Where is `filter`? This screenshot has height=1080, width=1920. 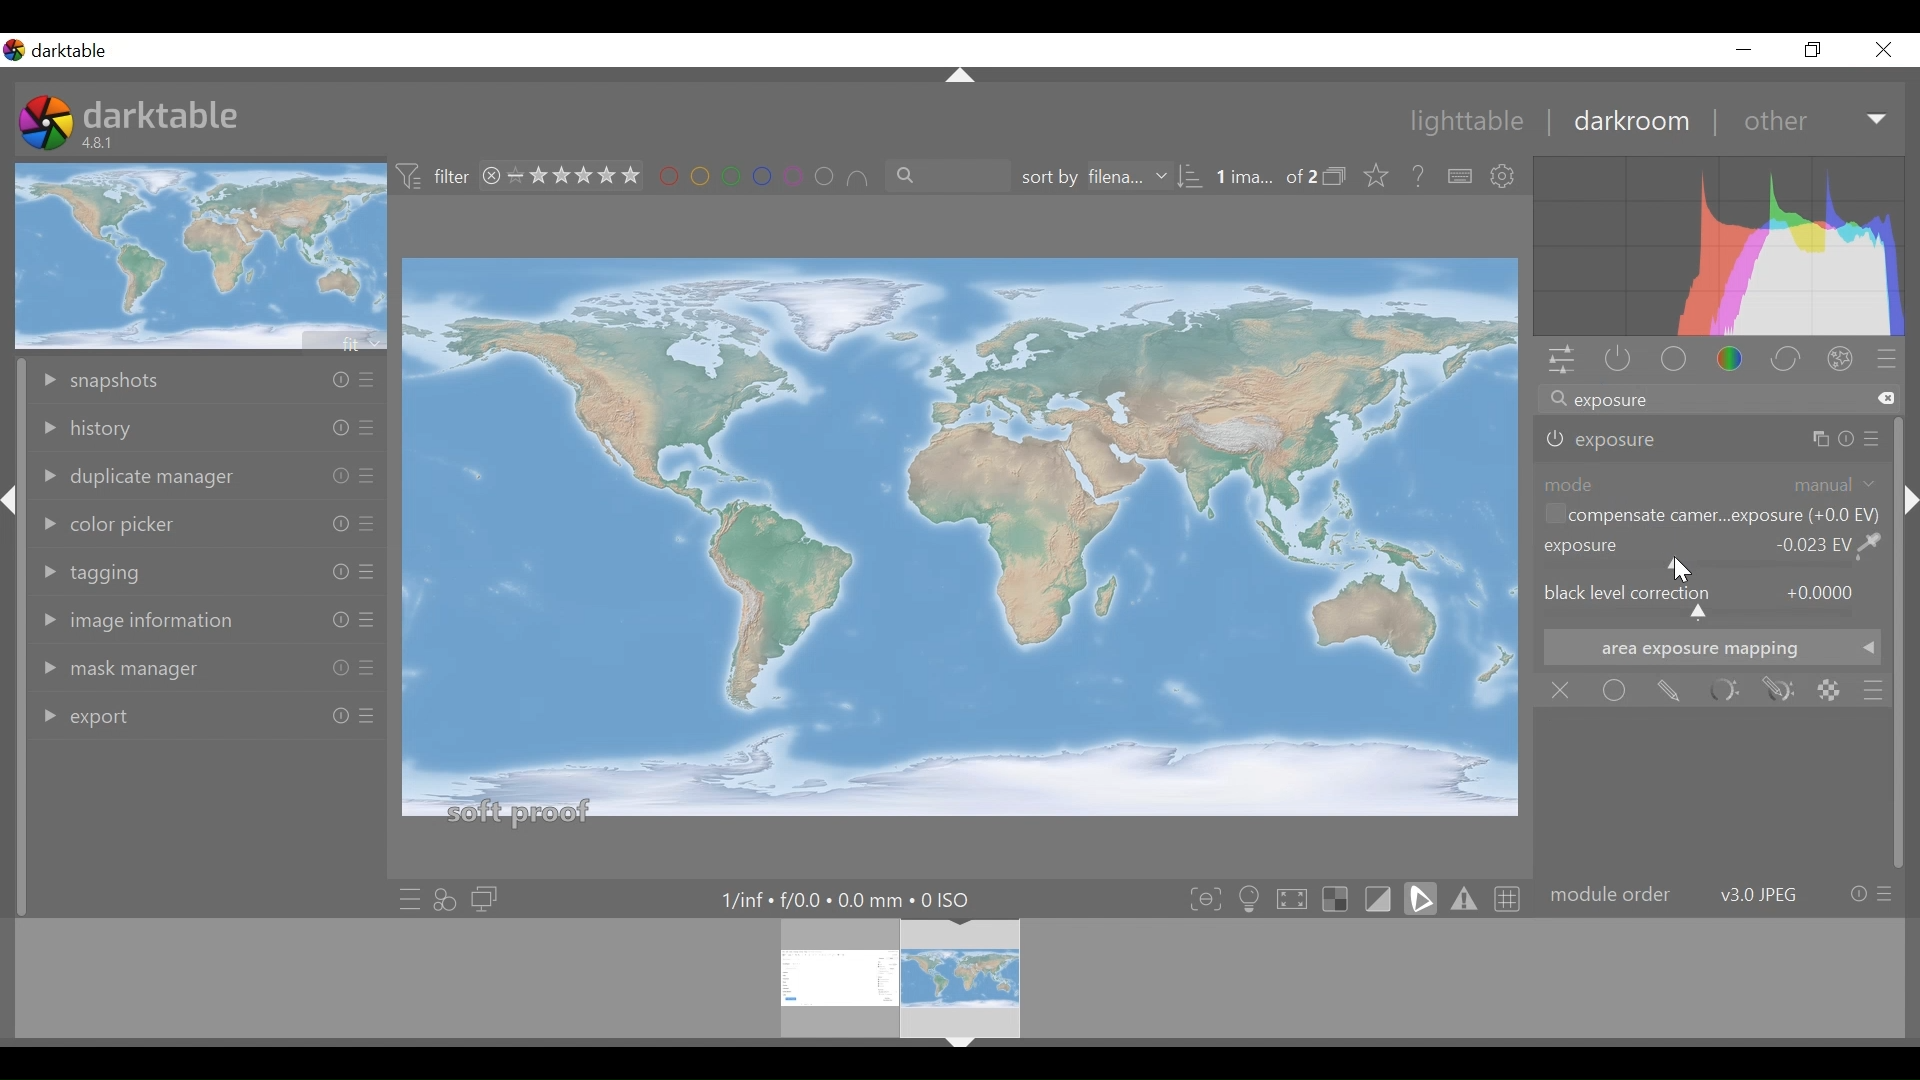
filter is located at coordinates (434, 177).